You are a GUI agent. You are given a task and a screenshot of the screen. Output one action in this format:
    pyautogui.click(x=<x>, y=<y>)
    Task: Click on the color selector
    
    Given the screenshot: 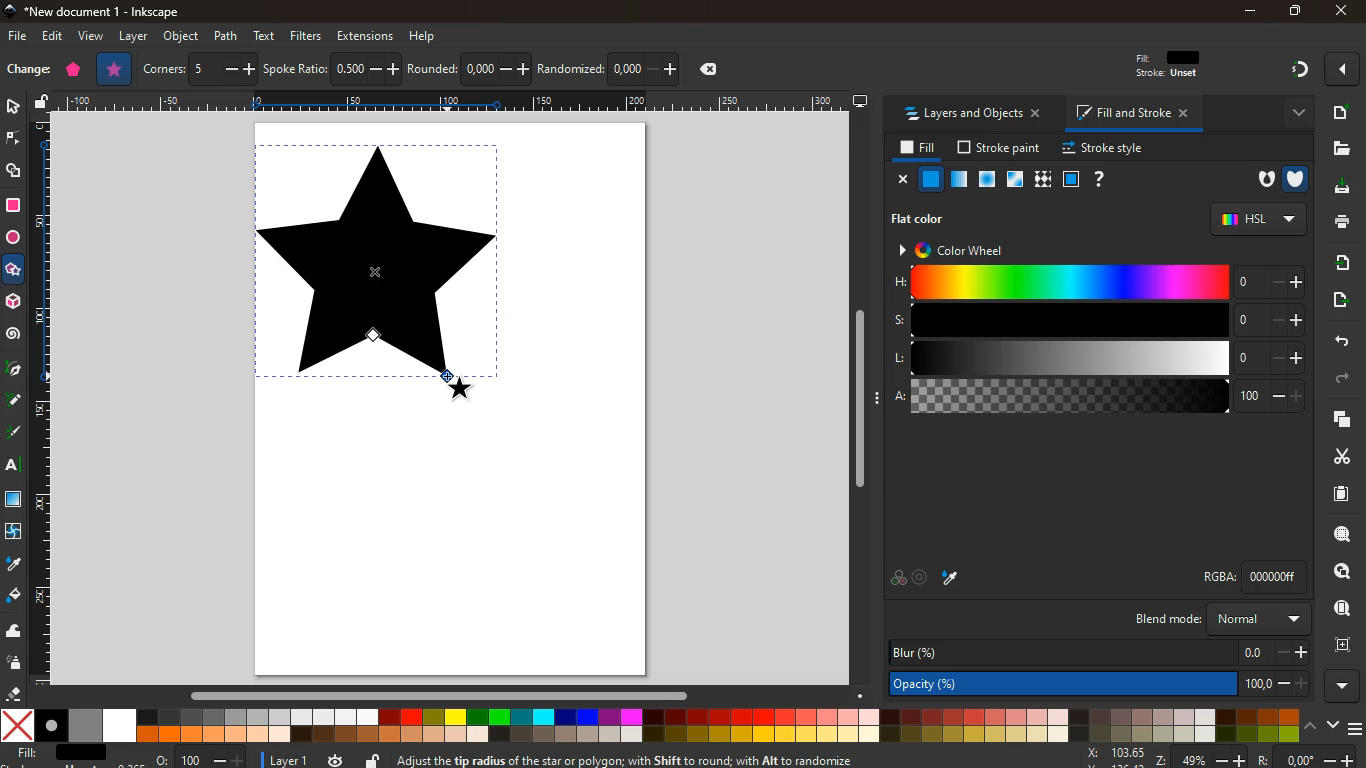 What is the action you would take?
    pyautogui.click(x=924, y=575)
    